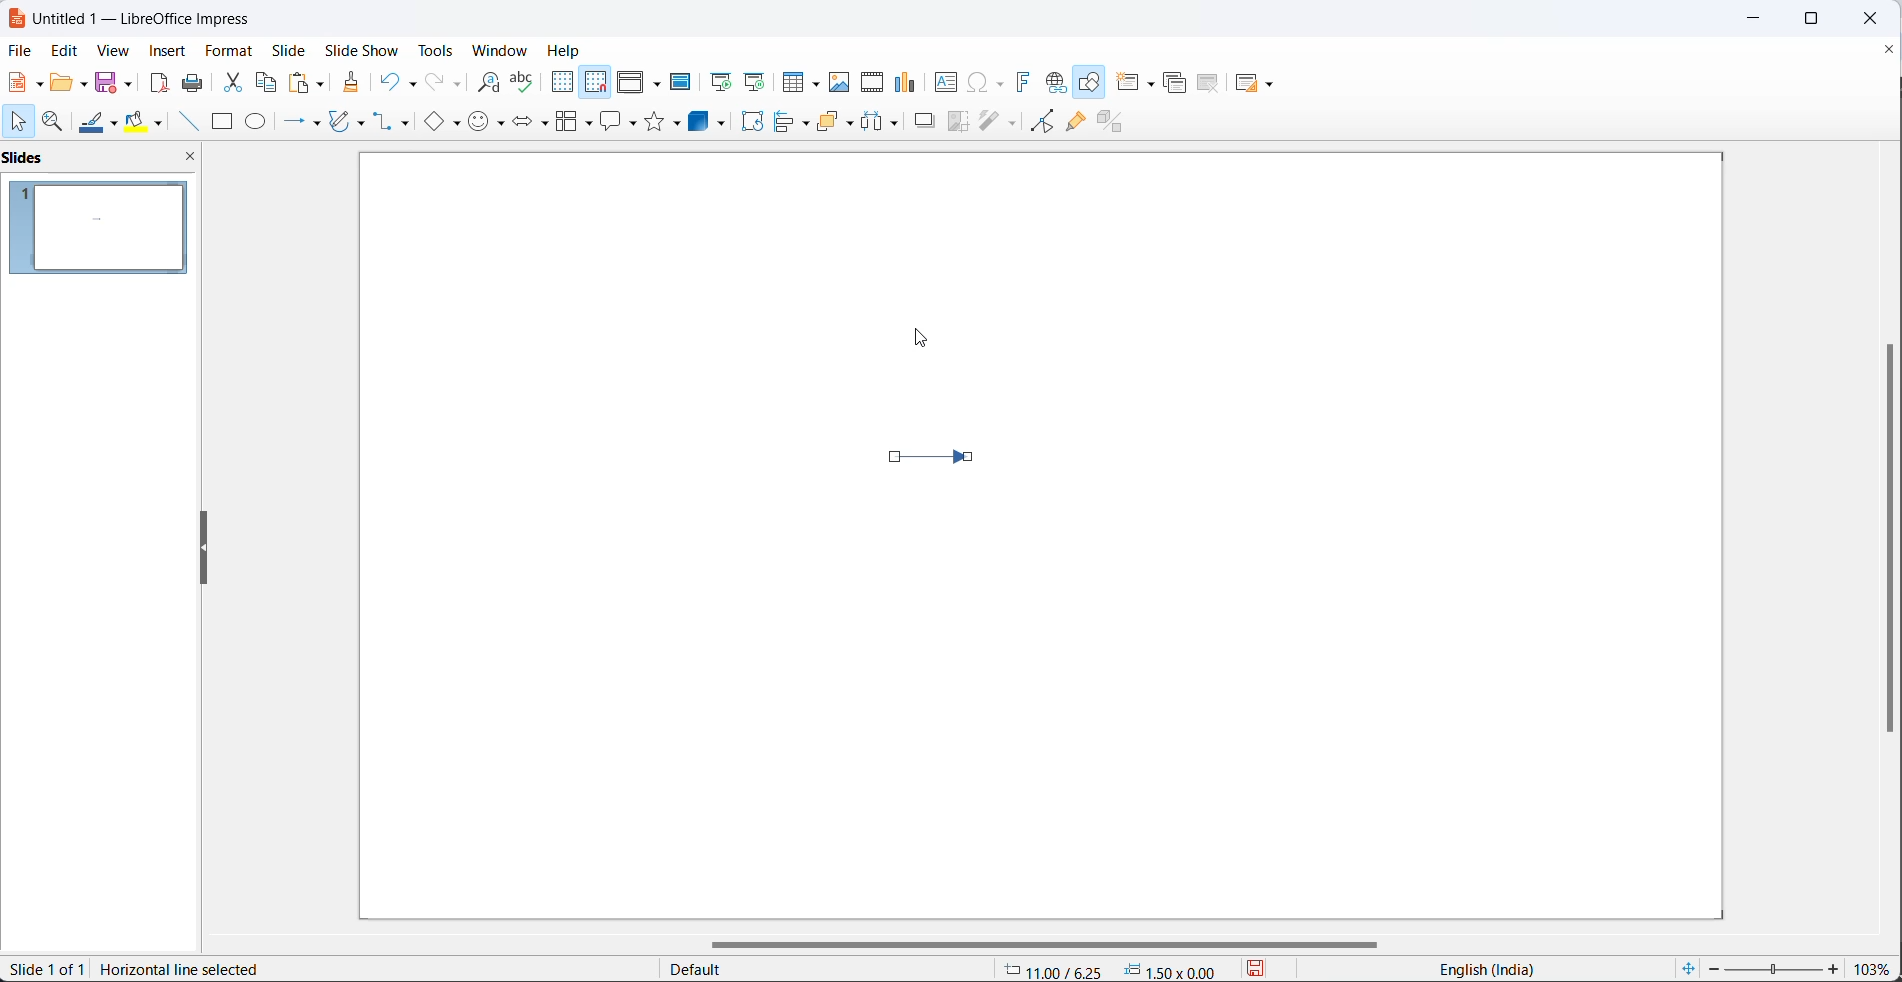 This screenshot has height=982, width=1902. I want to click on print, so click(193, 81).